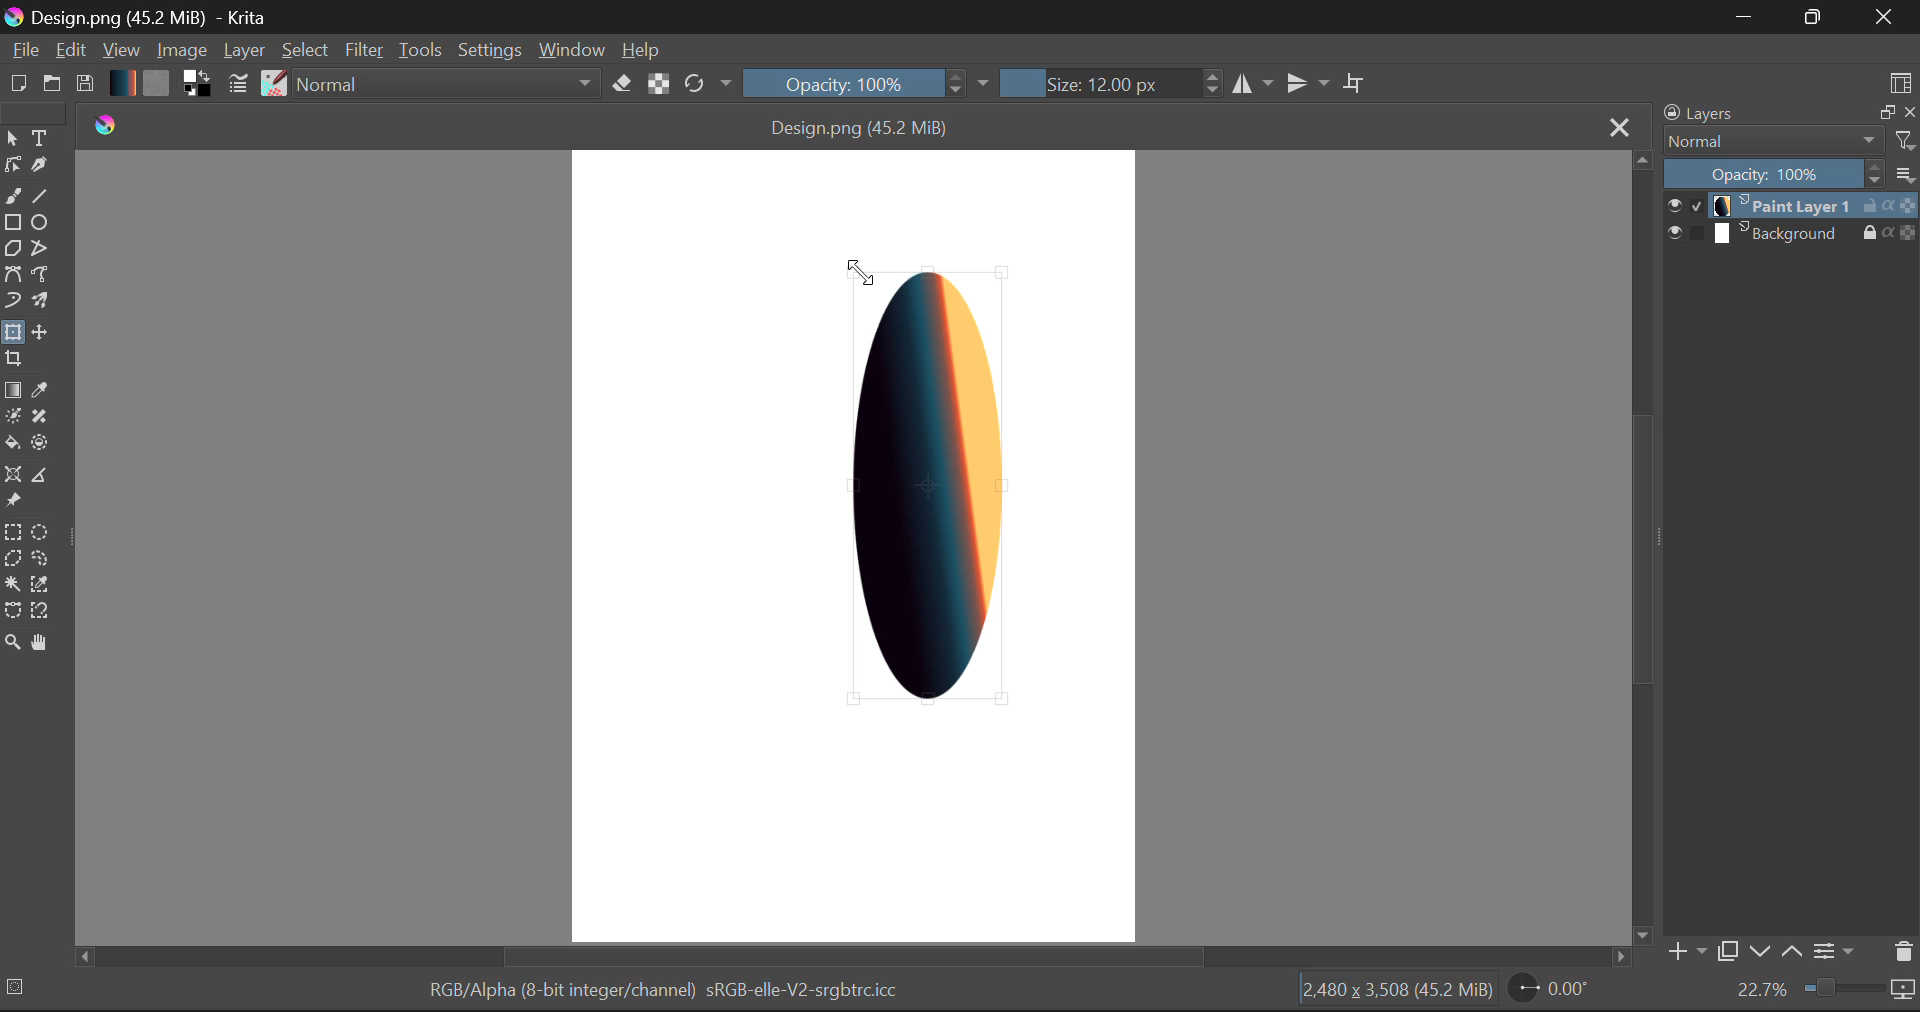 Image resolution: width=1920 pixels, height=1012 pixels. What do you see at coordinates (41, 613) in the screenshot?
I see `Magnetic Selection` at bounding box center [41, 613].